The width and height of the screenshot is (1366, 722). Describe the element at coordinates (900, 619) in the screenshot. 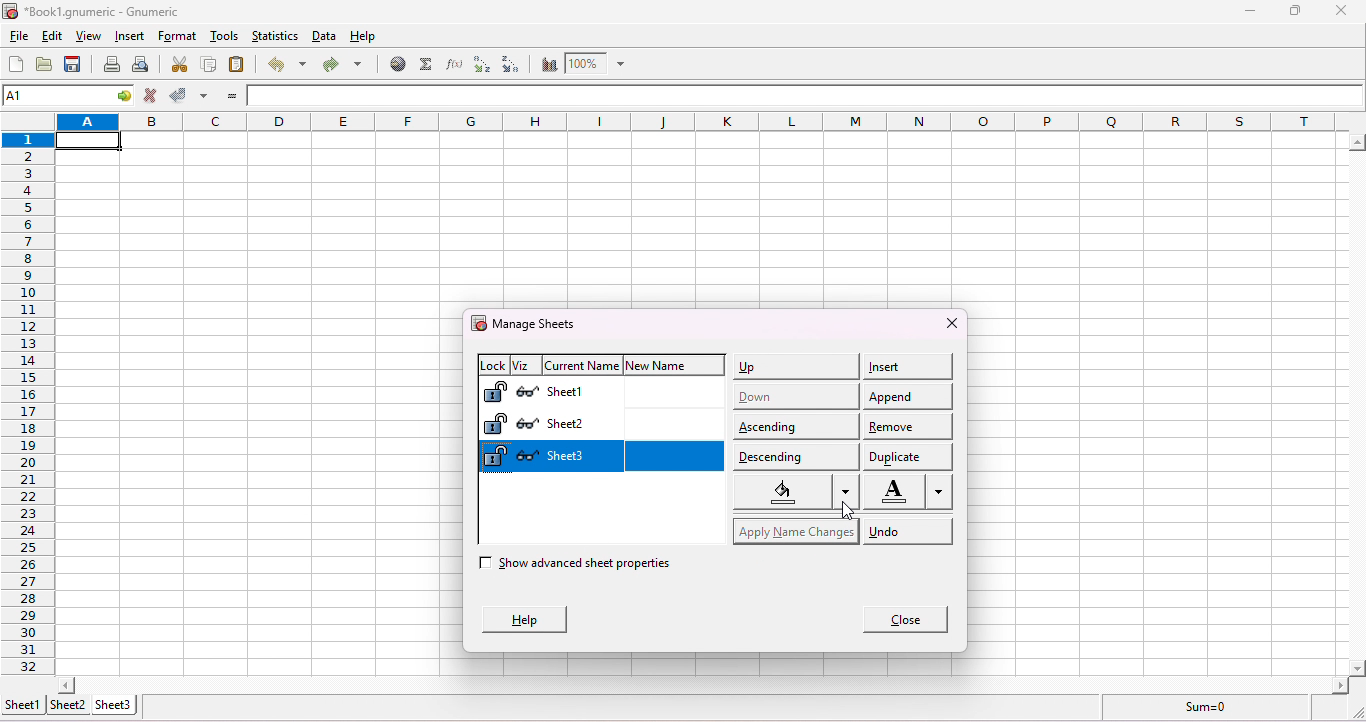

I see `close` at that location.